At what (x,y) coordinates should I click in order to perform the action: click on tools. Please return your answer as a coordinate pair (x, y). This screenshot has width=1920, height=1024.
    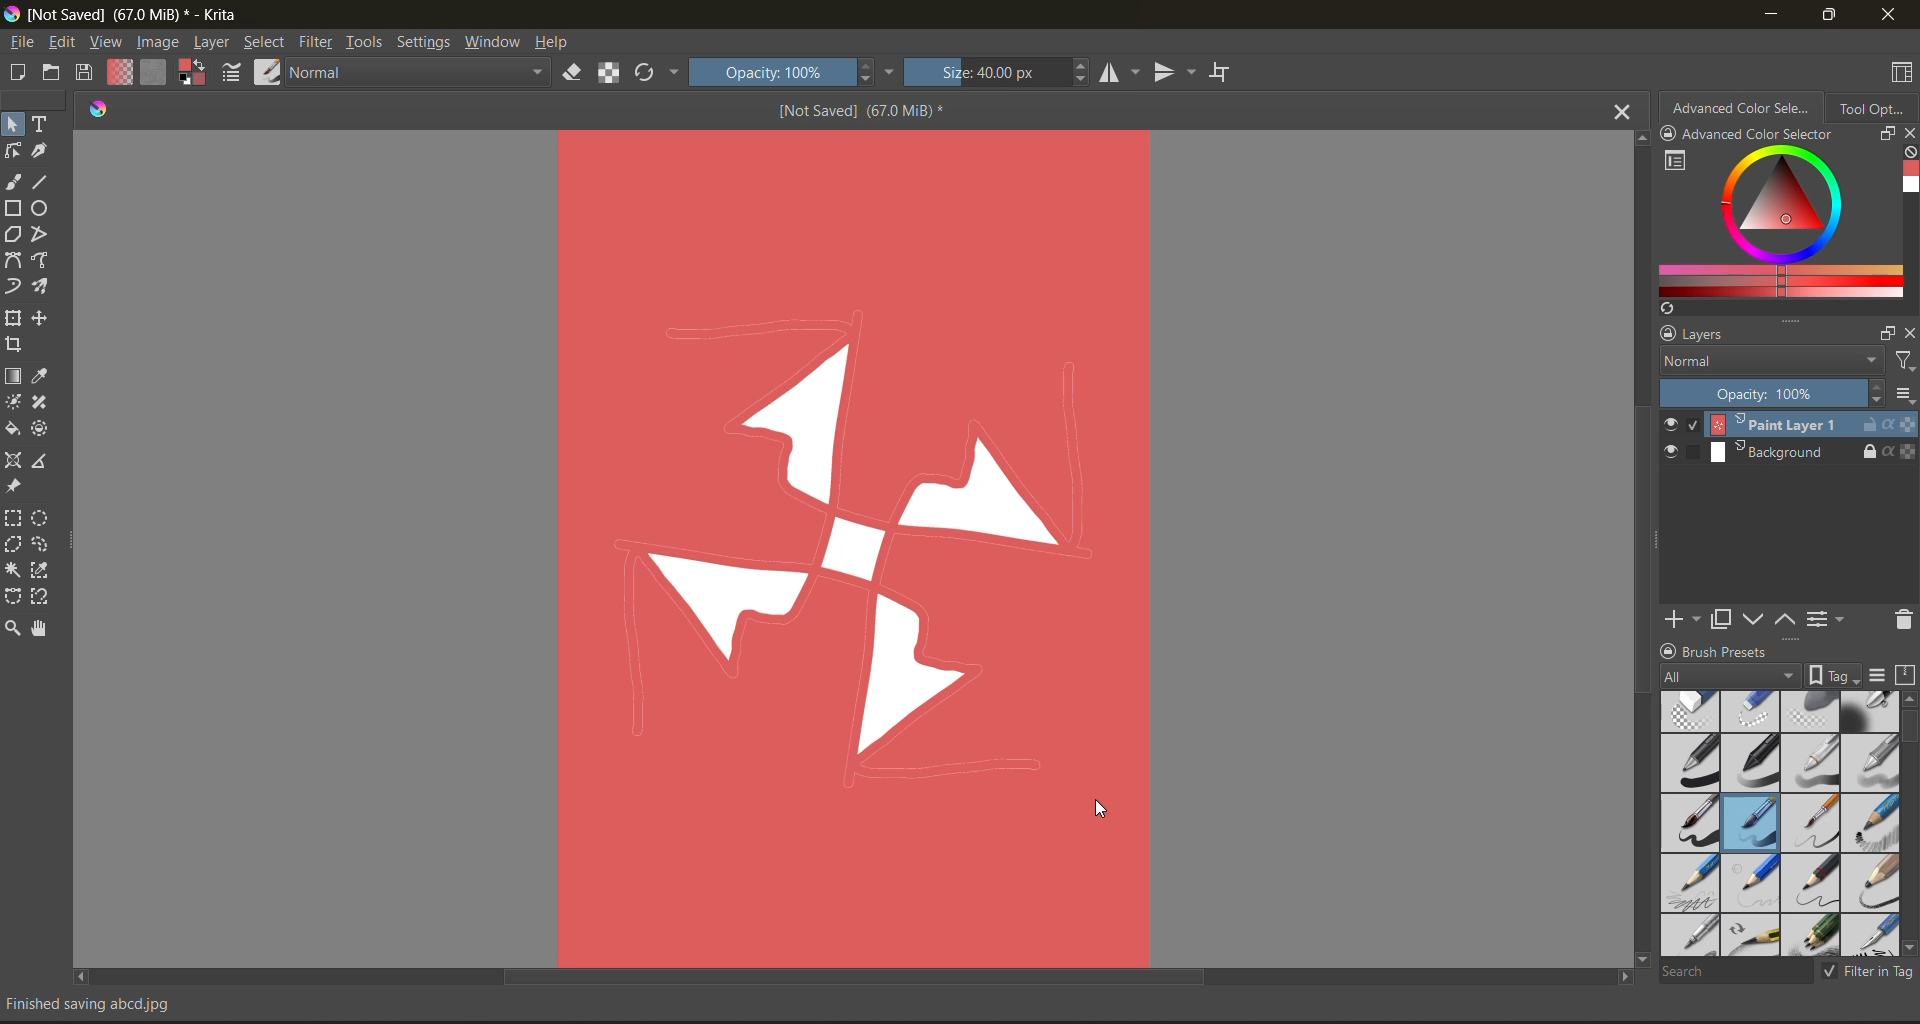
    Looking at the image, I should click on (14, 429).